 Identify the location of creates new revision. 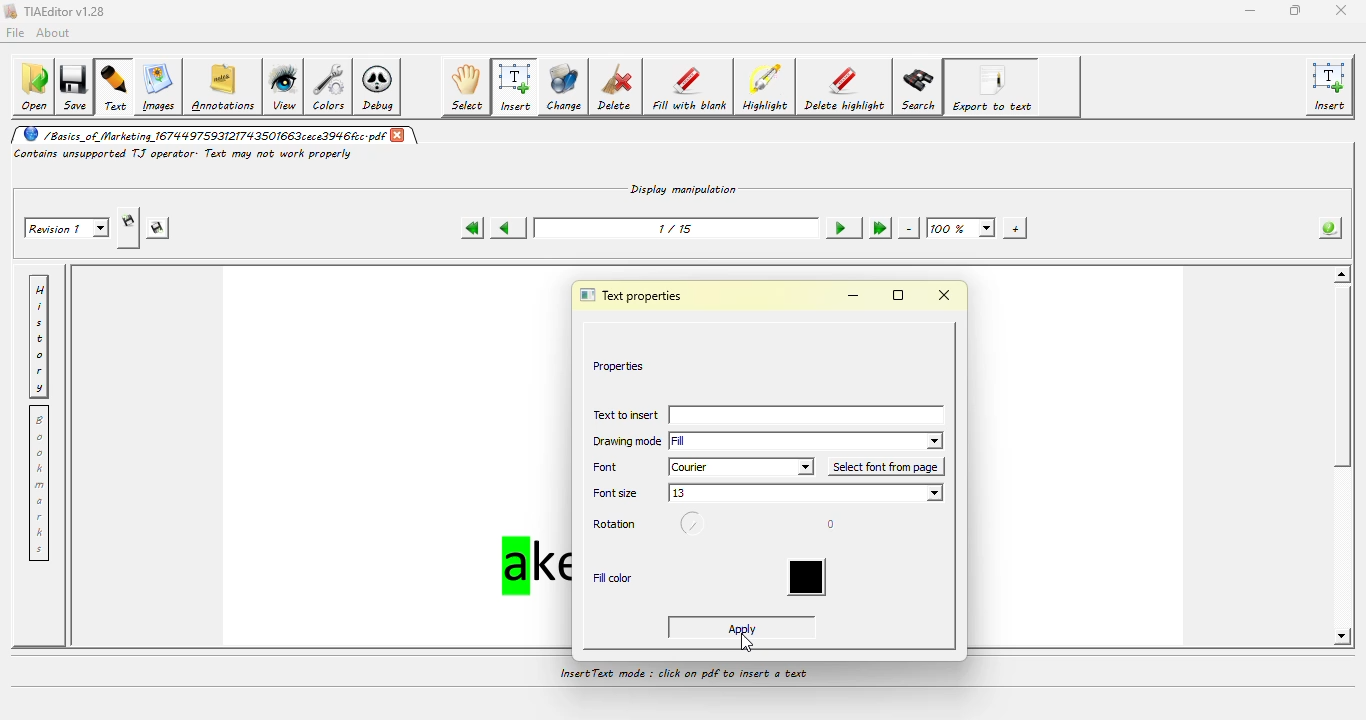
(128, 221).